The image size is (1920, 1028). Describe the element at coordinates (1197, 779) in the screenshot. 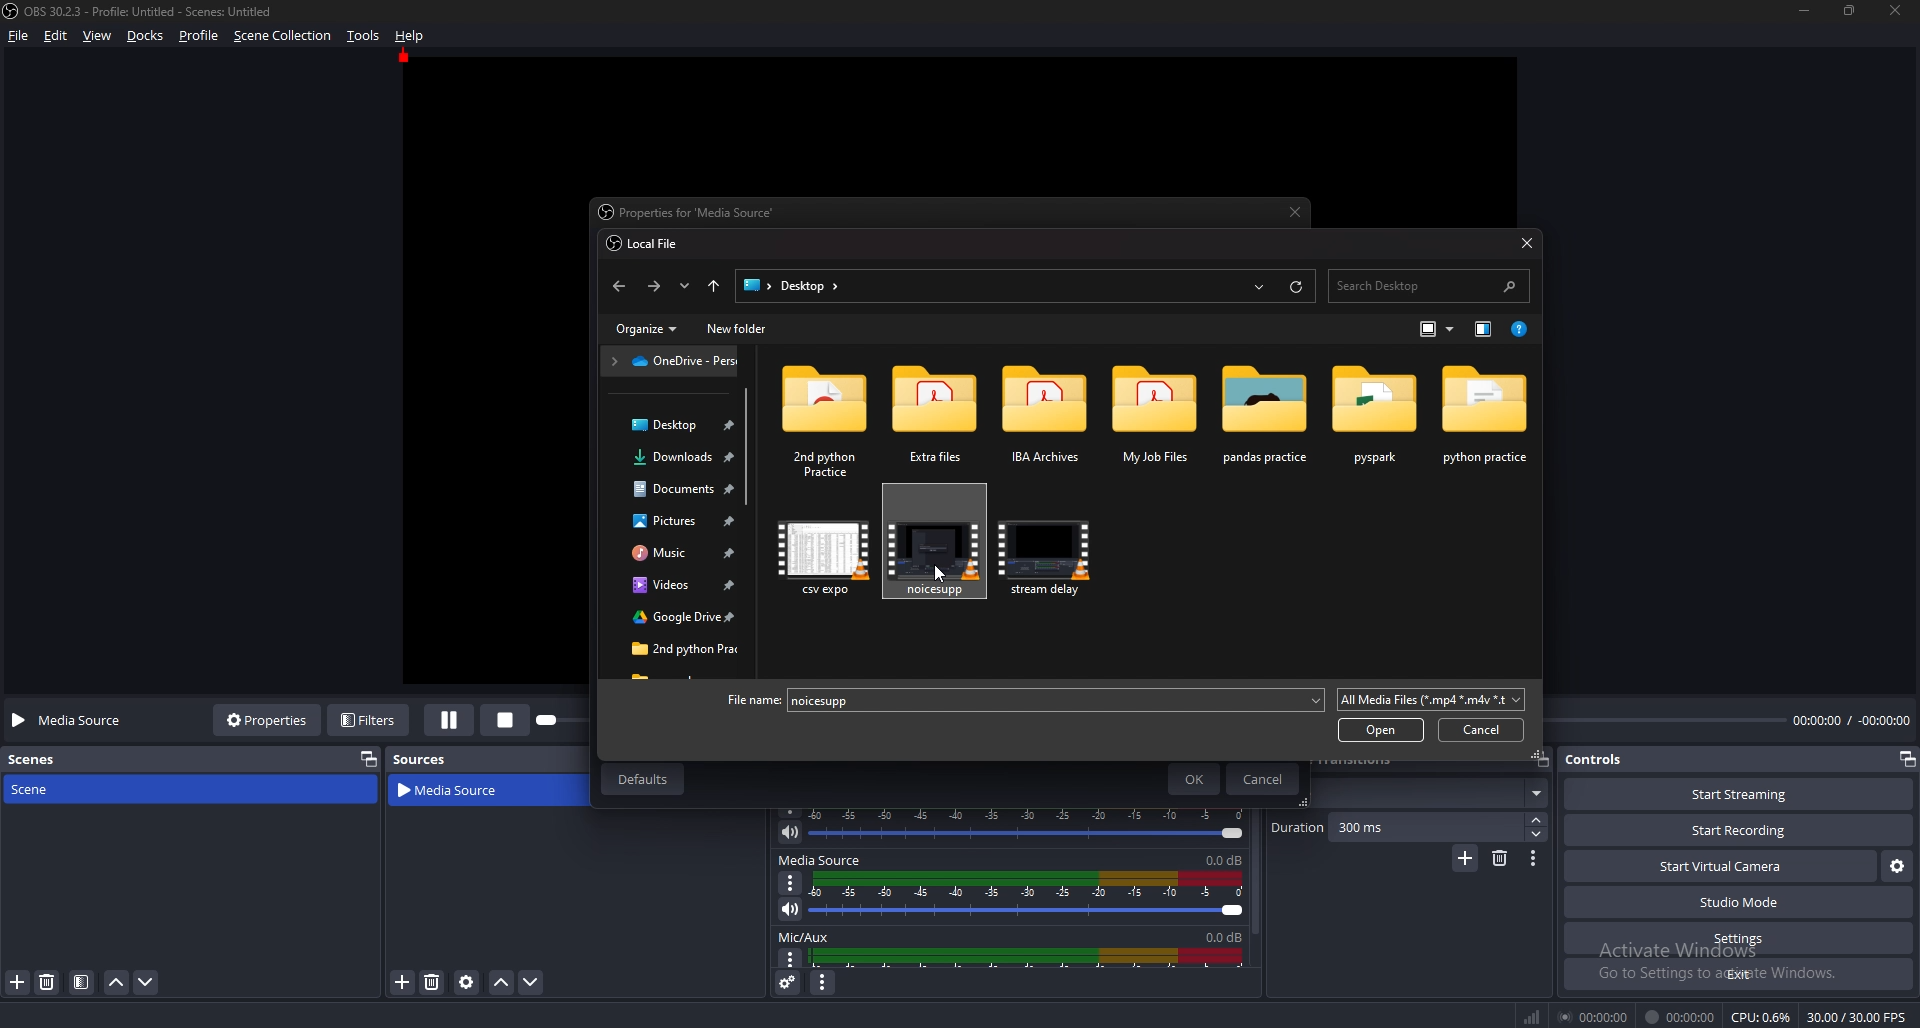

I see `ok` at that location.